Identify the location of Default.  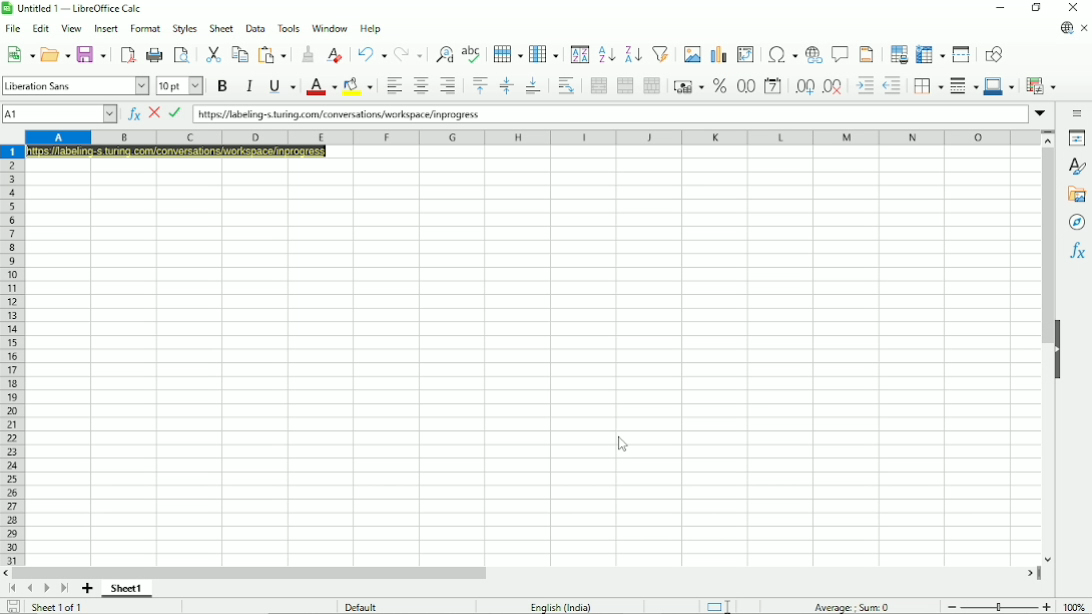
(361, 606).